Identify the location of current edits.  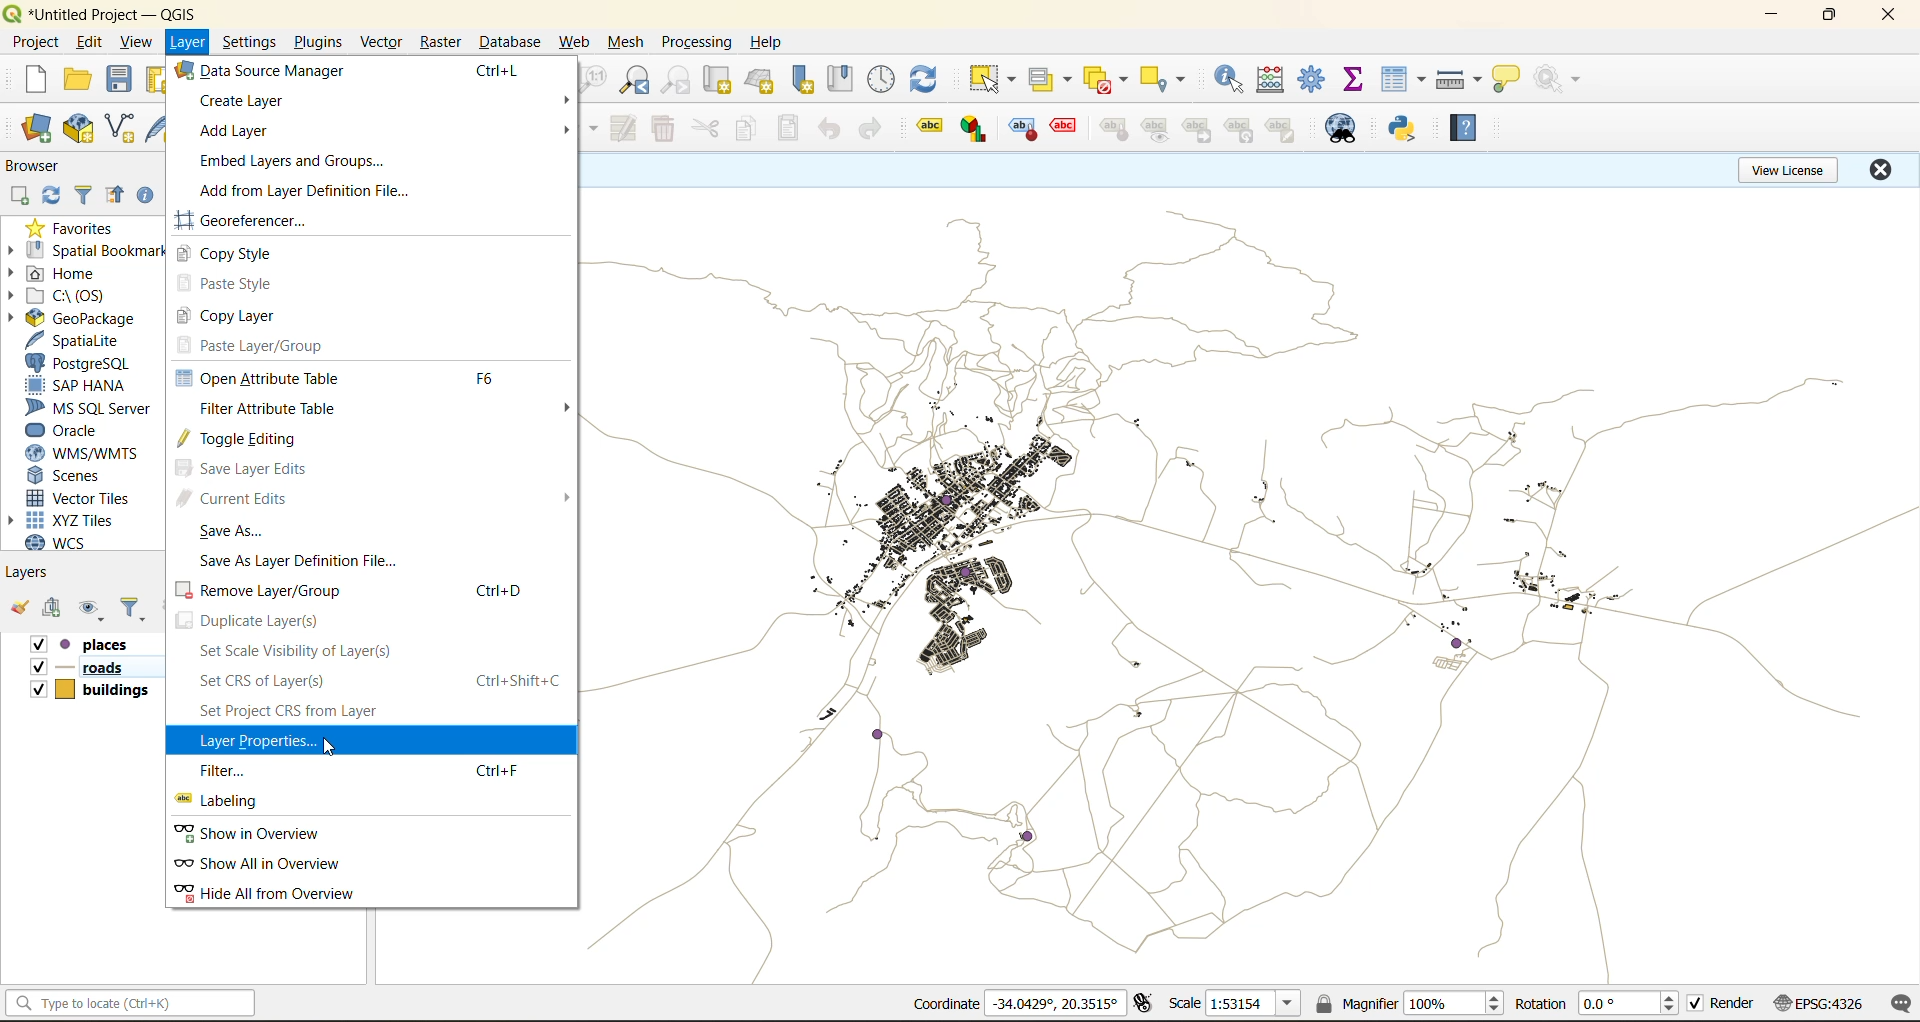
(382, 498).